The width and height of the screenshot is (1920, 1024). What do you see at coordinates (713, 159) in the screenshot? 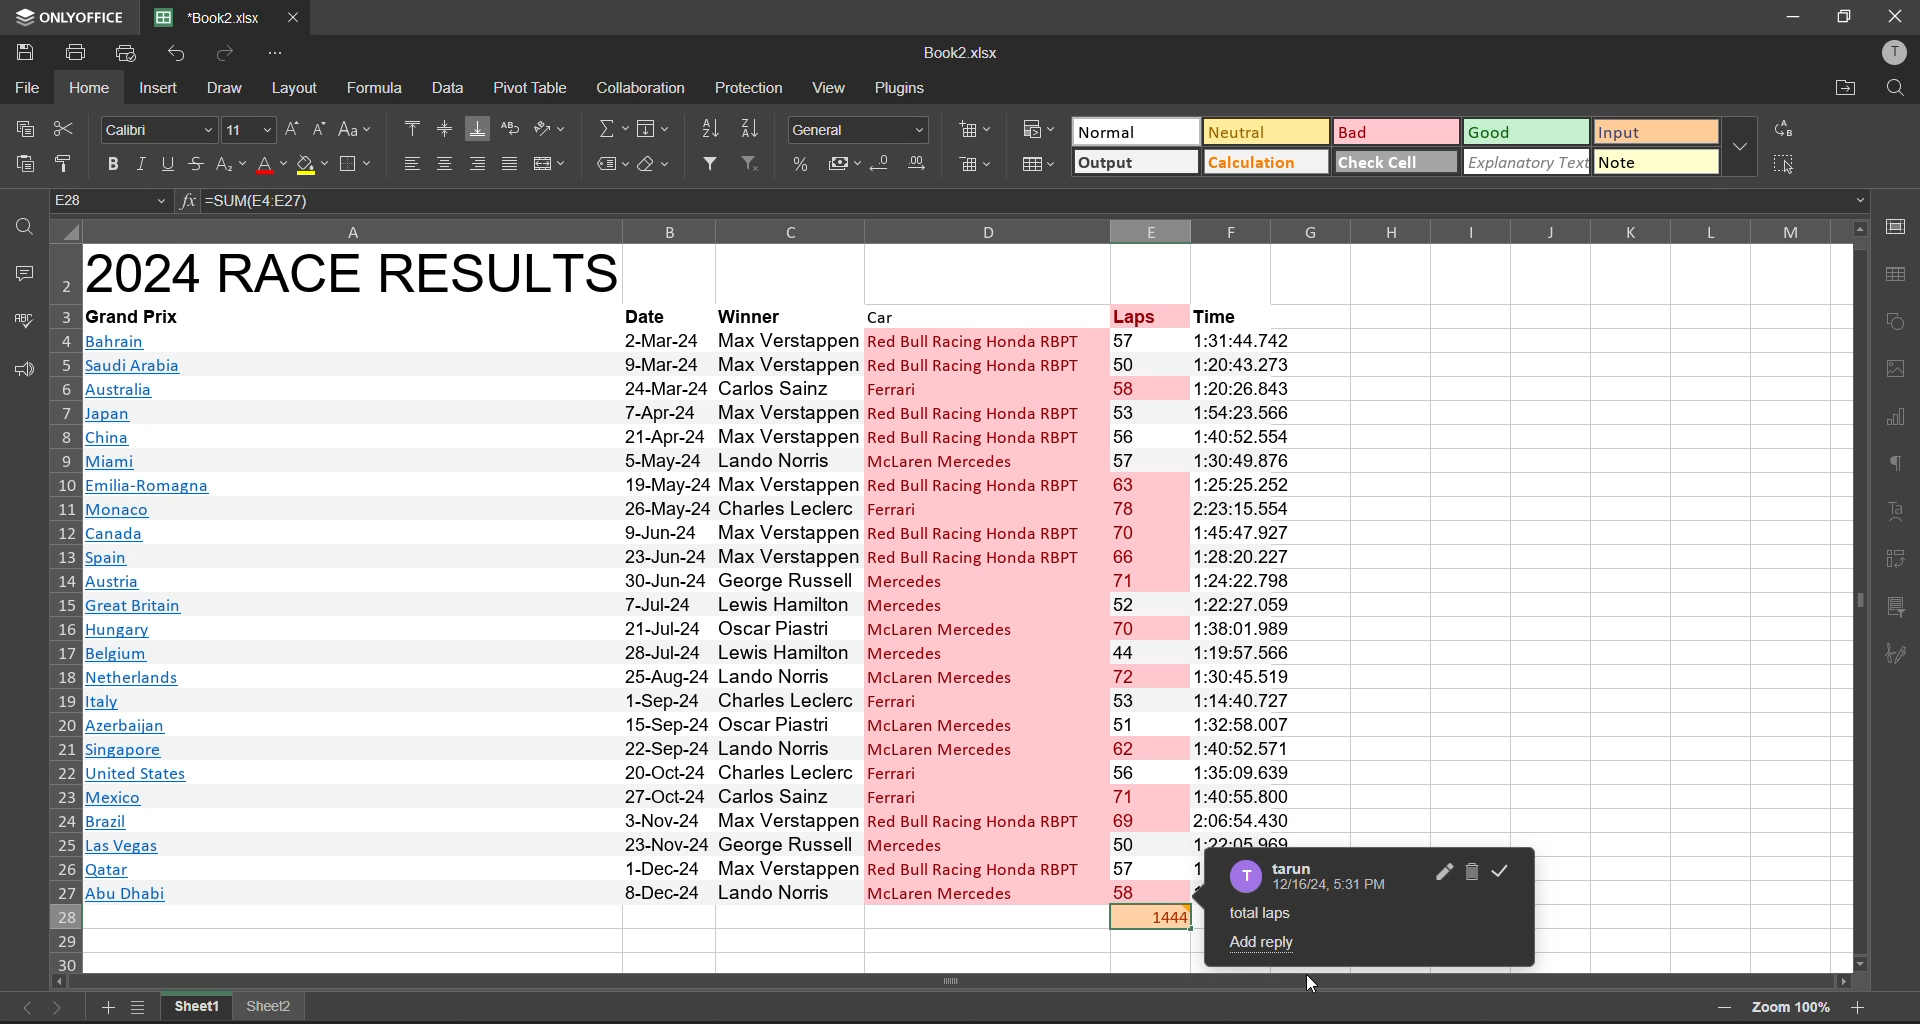
I see `filter` at bounding box center [713, 159].